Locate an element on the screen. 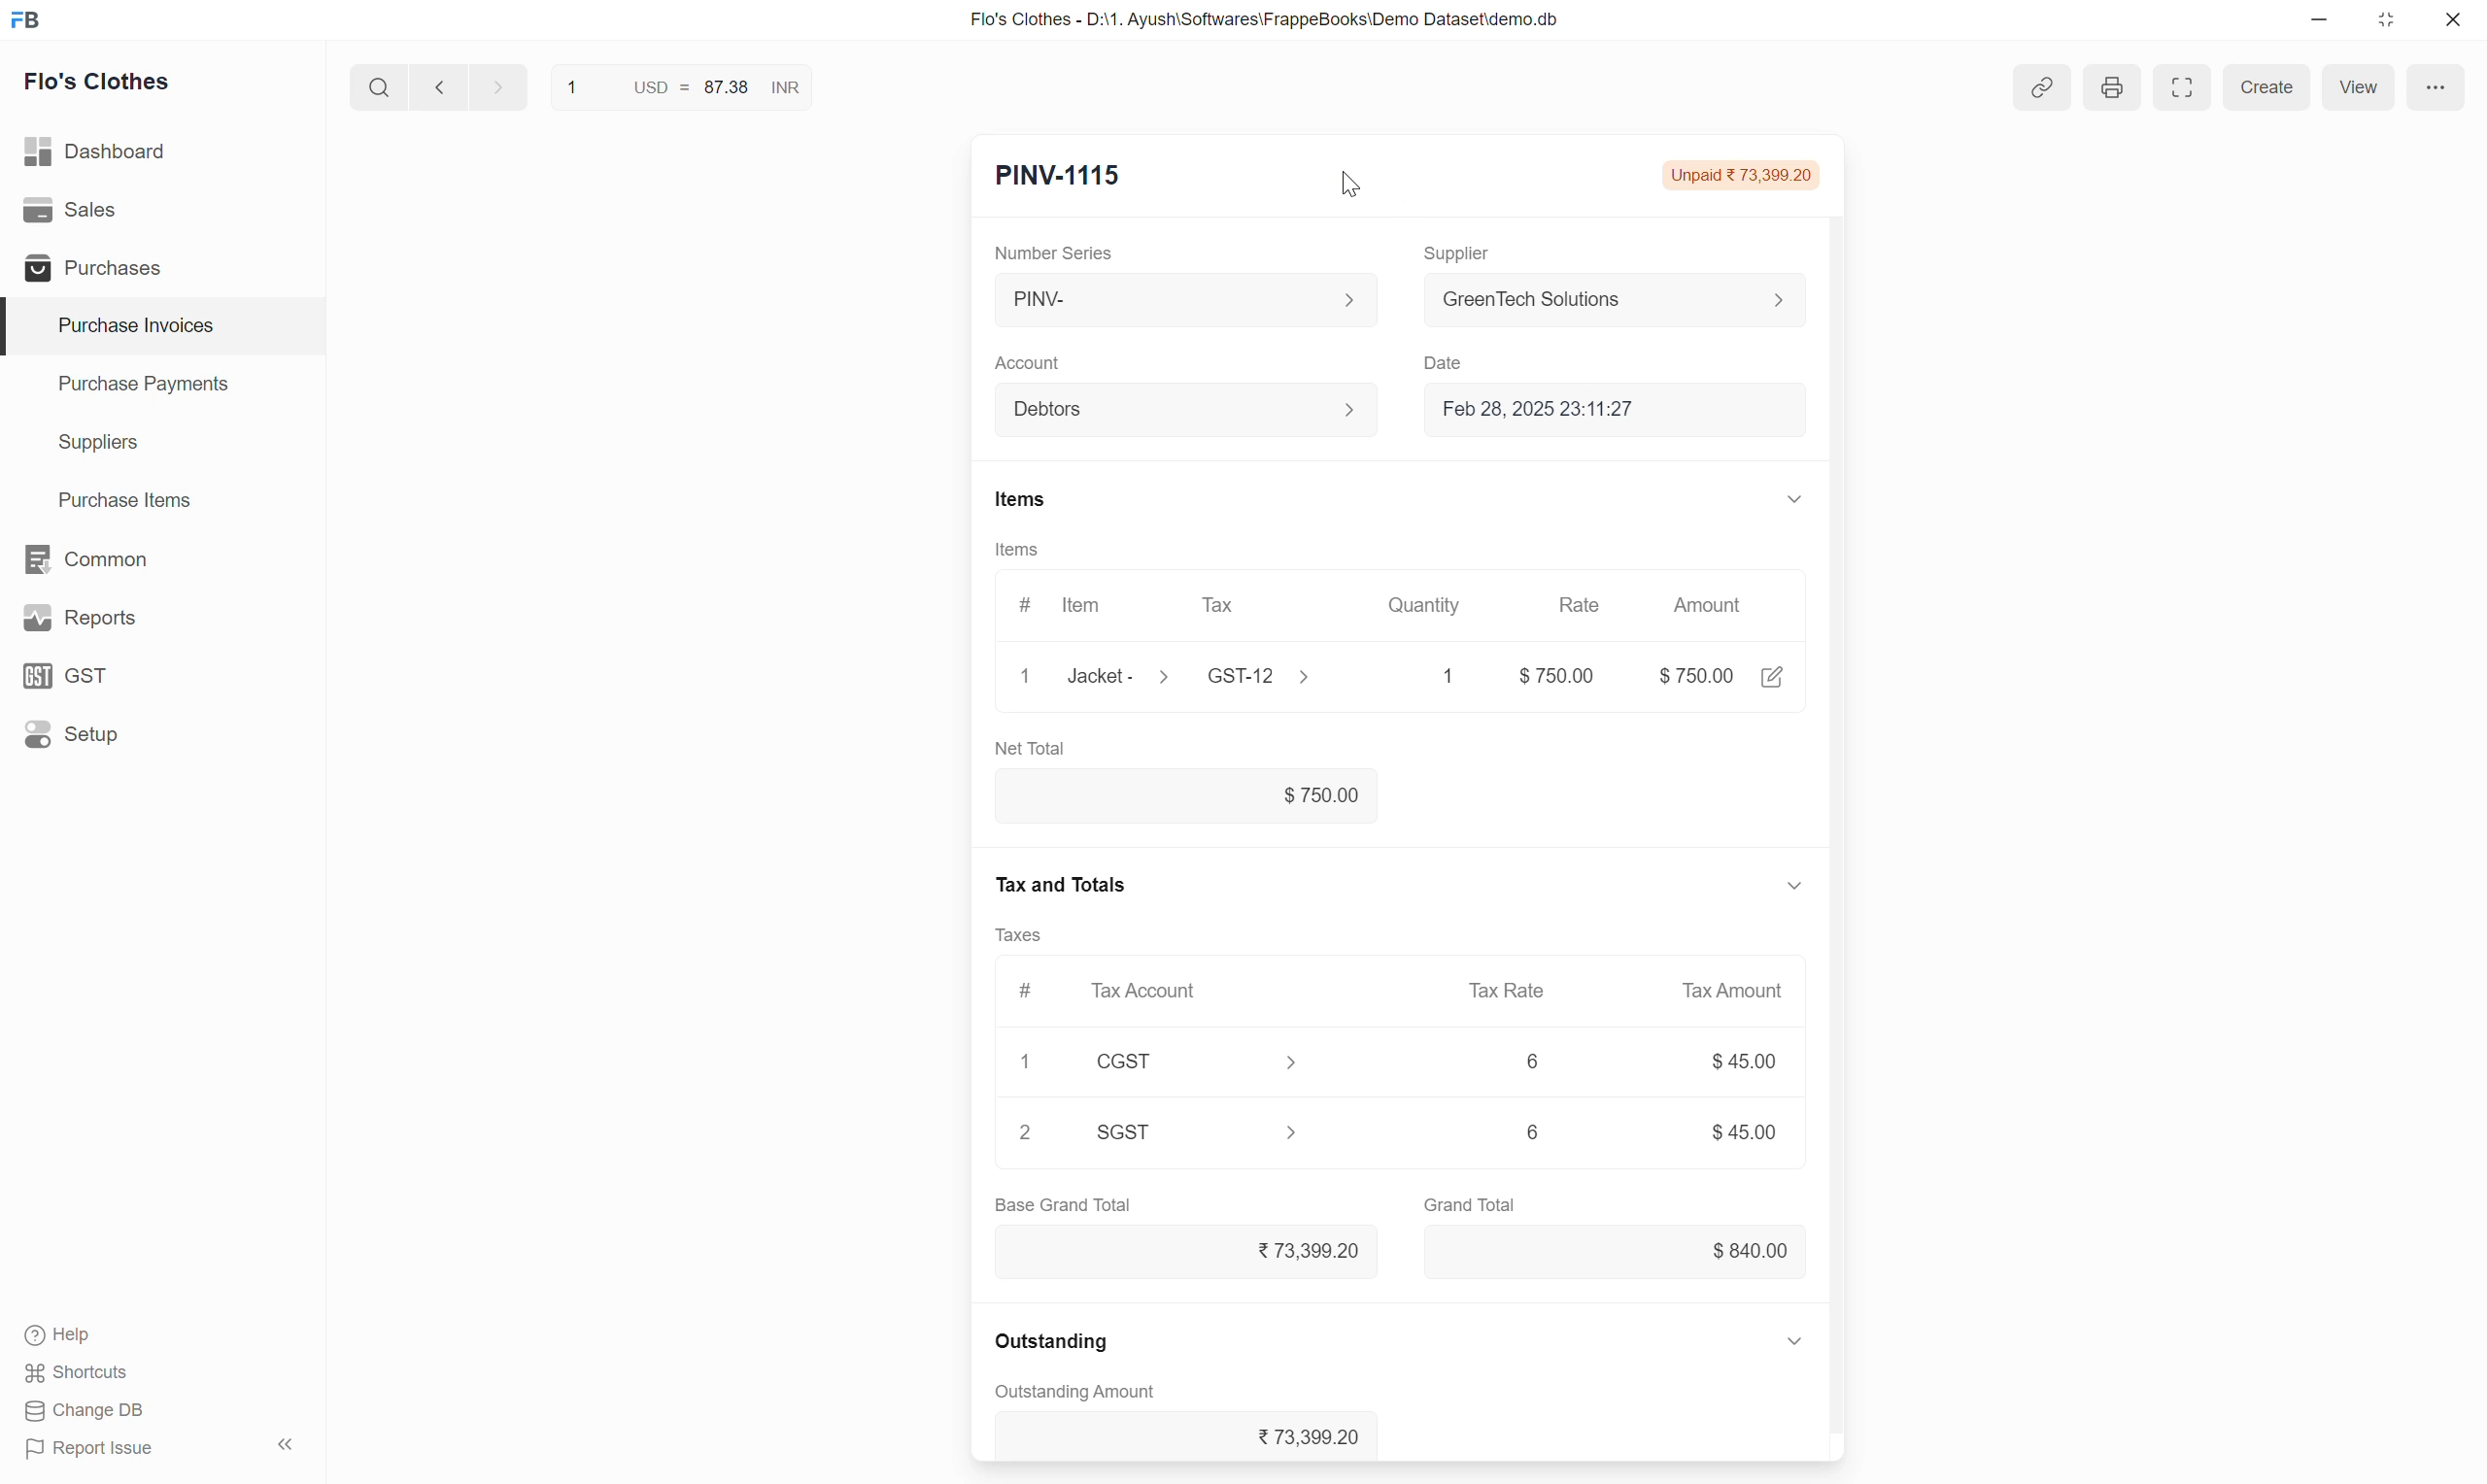 Image resolution: width=2487 pixels, height=1484 pixels. 1 USD = 87.38 INR is located at coordinates (678, 87).